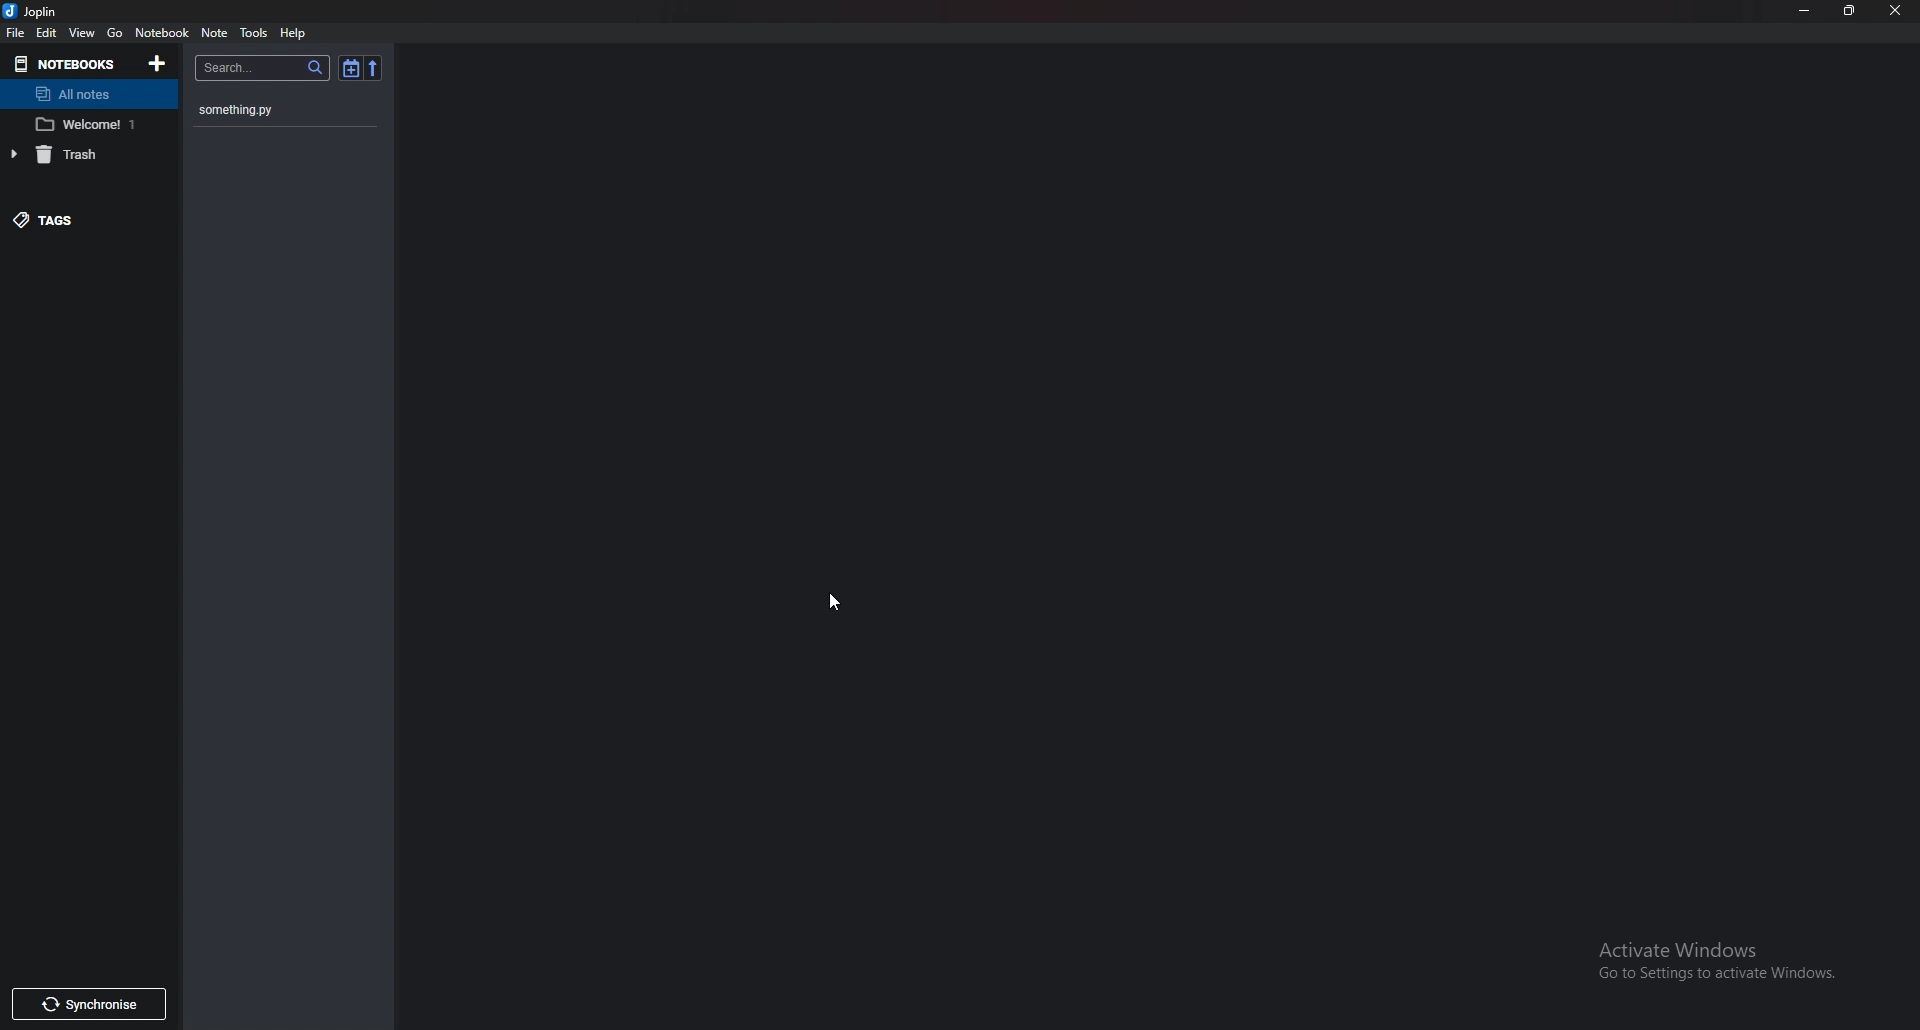 The image size is (1920, 1030). I want to click on Edit, so click(46, 32).